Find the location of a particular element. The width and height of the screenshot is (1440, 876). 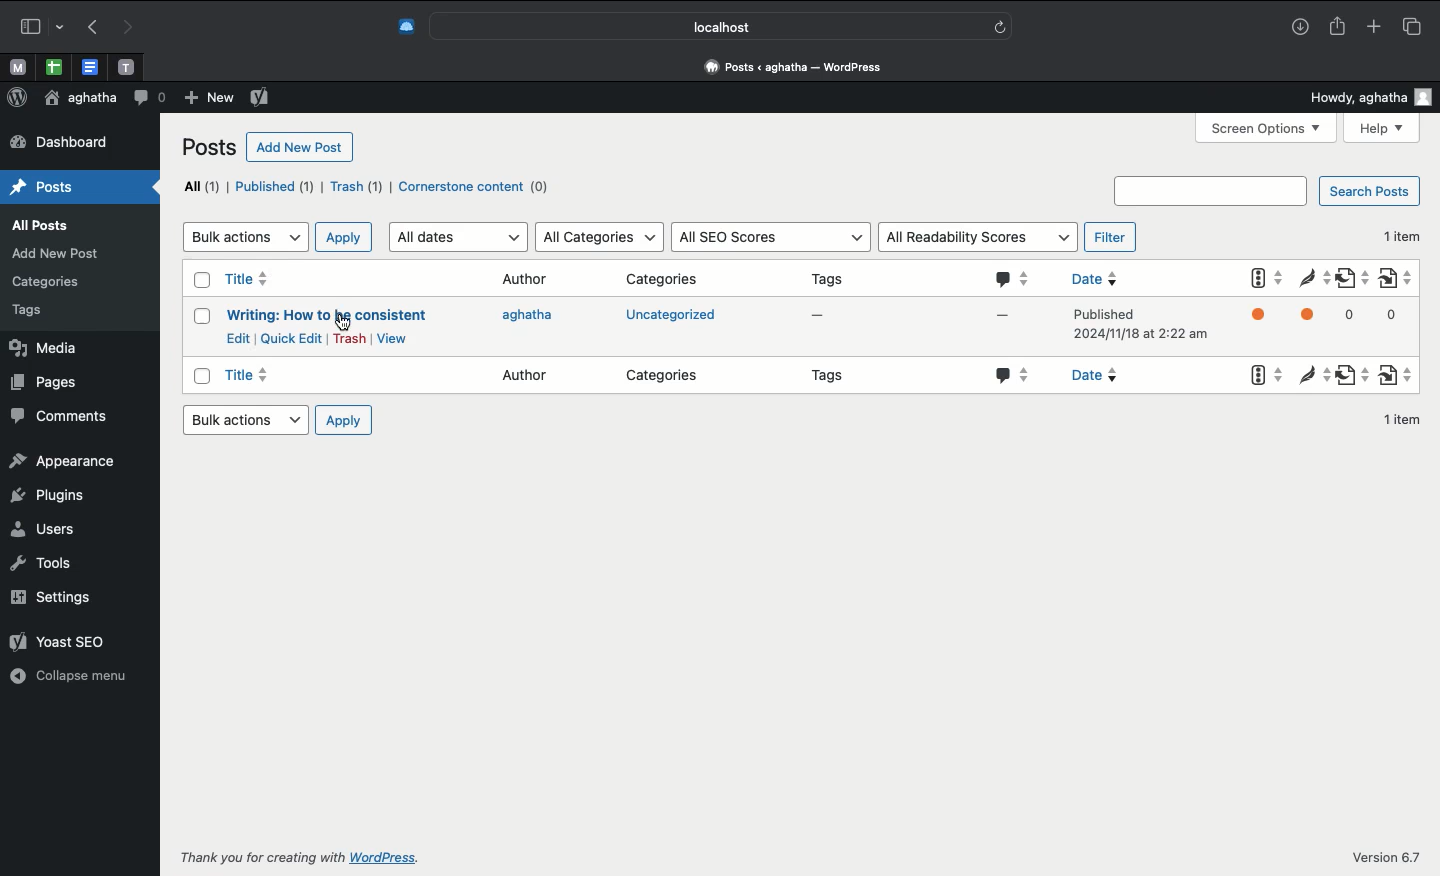

Quick edit is located at coordinates (290, 338).